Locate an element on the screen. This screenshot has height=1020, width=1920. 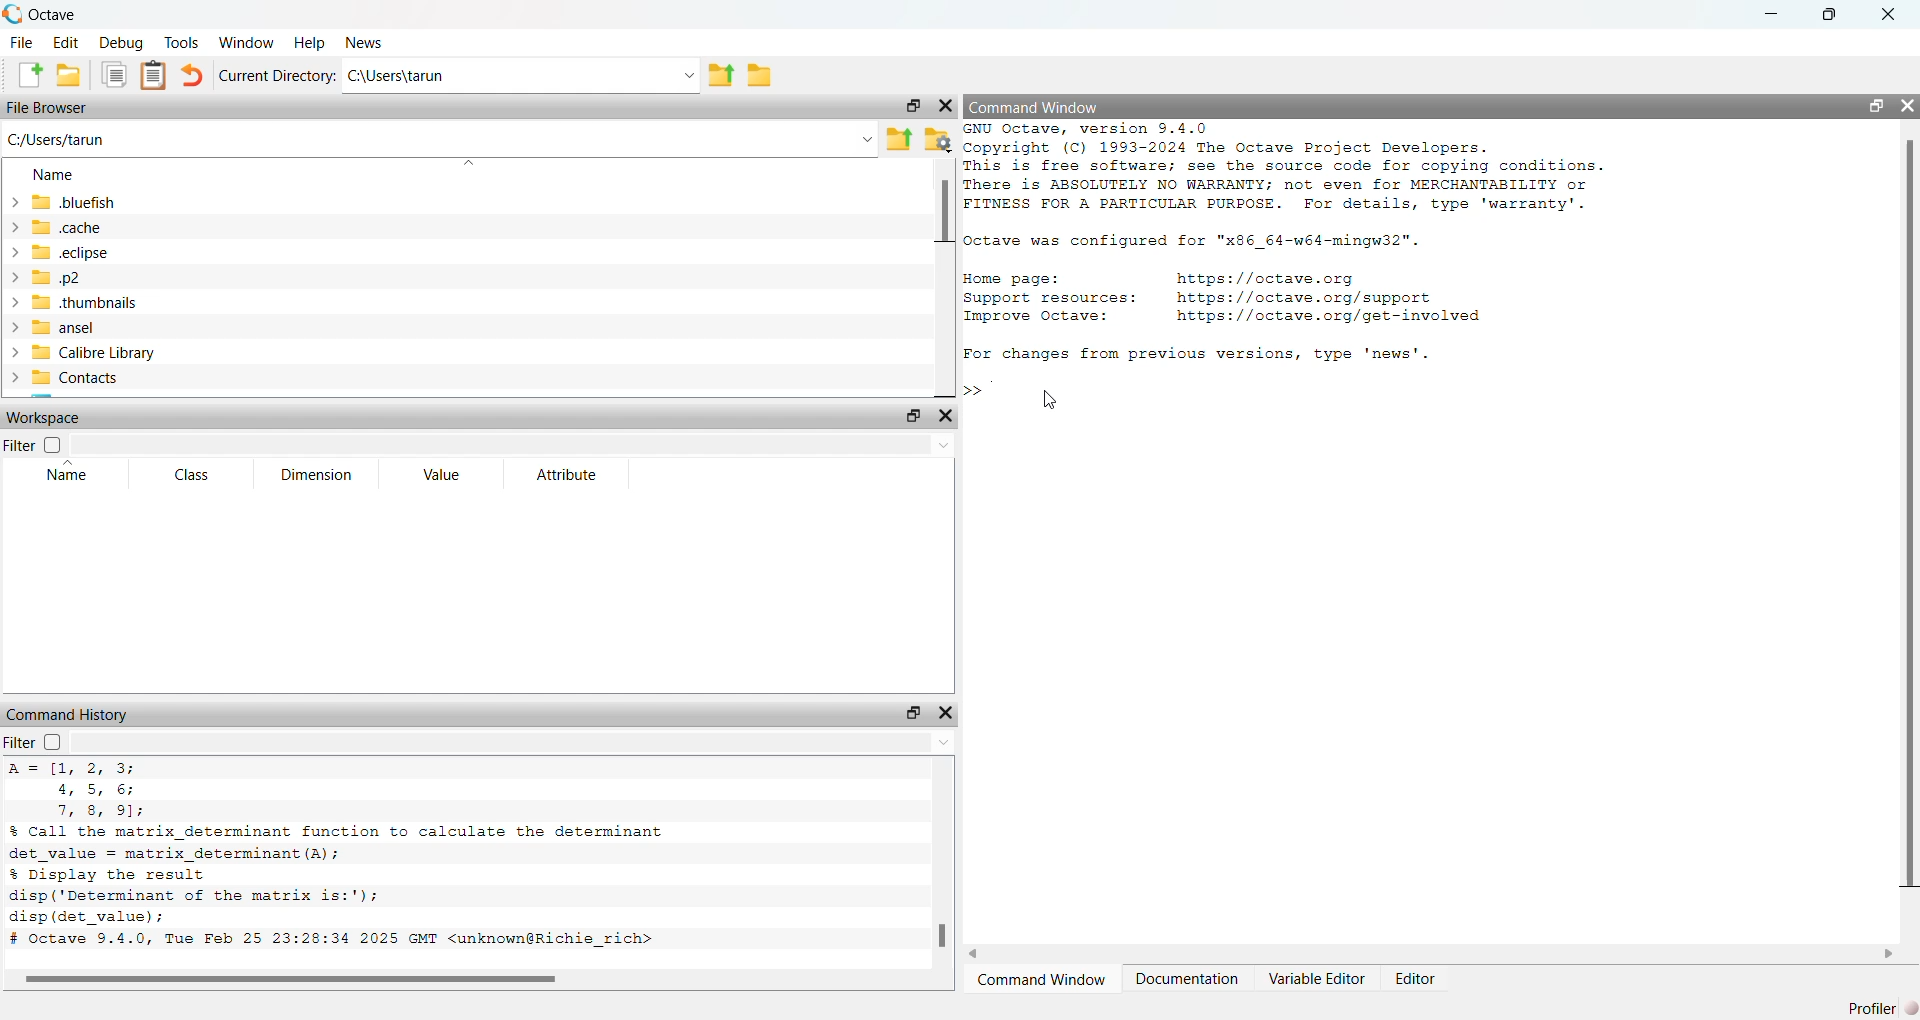
Tools is located at coordinates (183, 42).